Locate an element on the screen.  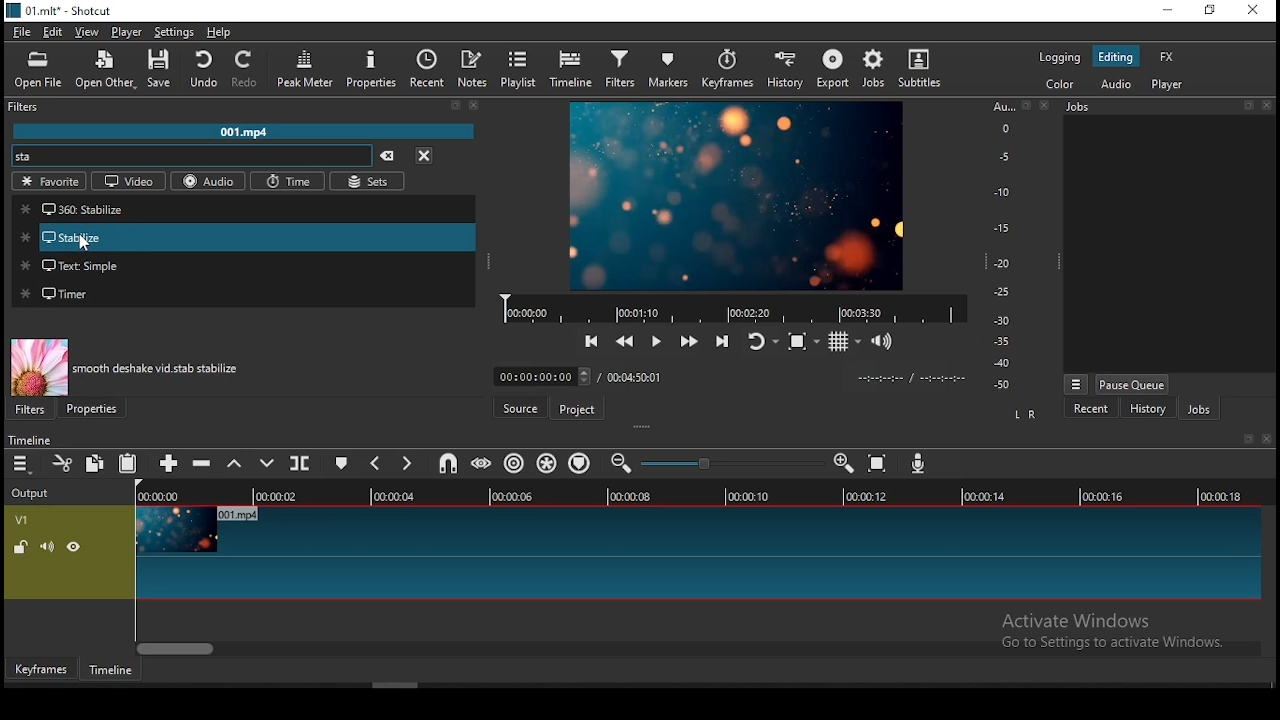
scroll is located at coordinates (644, 687).